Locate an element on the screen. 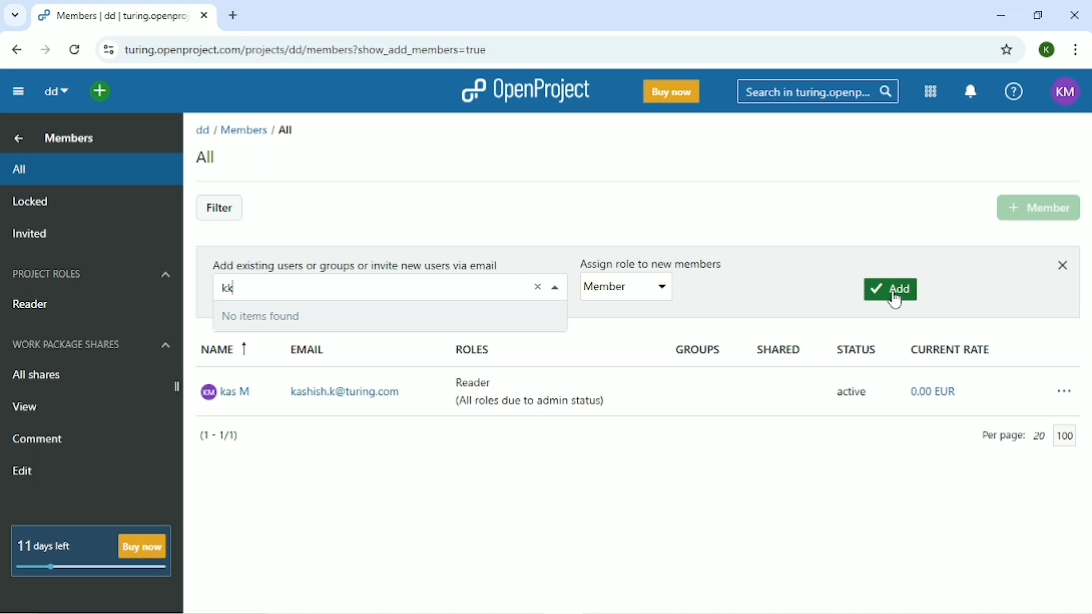 This screenshot has width=1092, height=614. Assign role to new members is located at coordinates (655, 261).